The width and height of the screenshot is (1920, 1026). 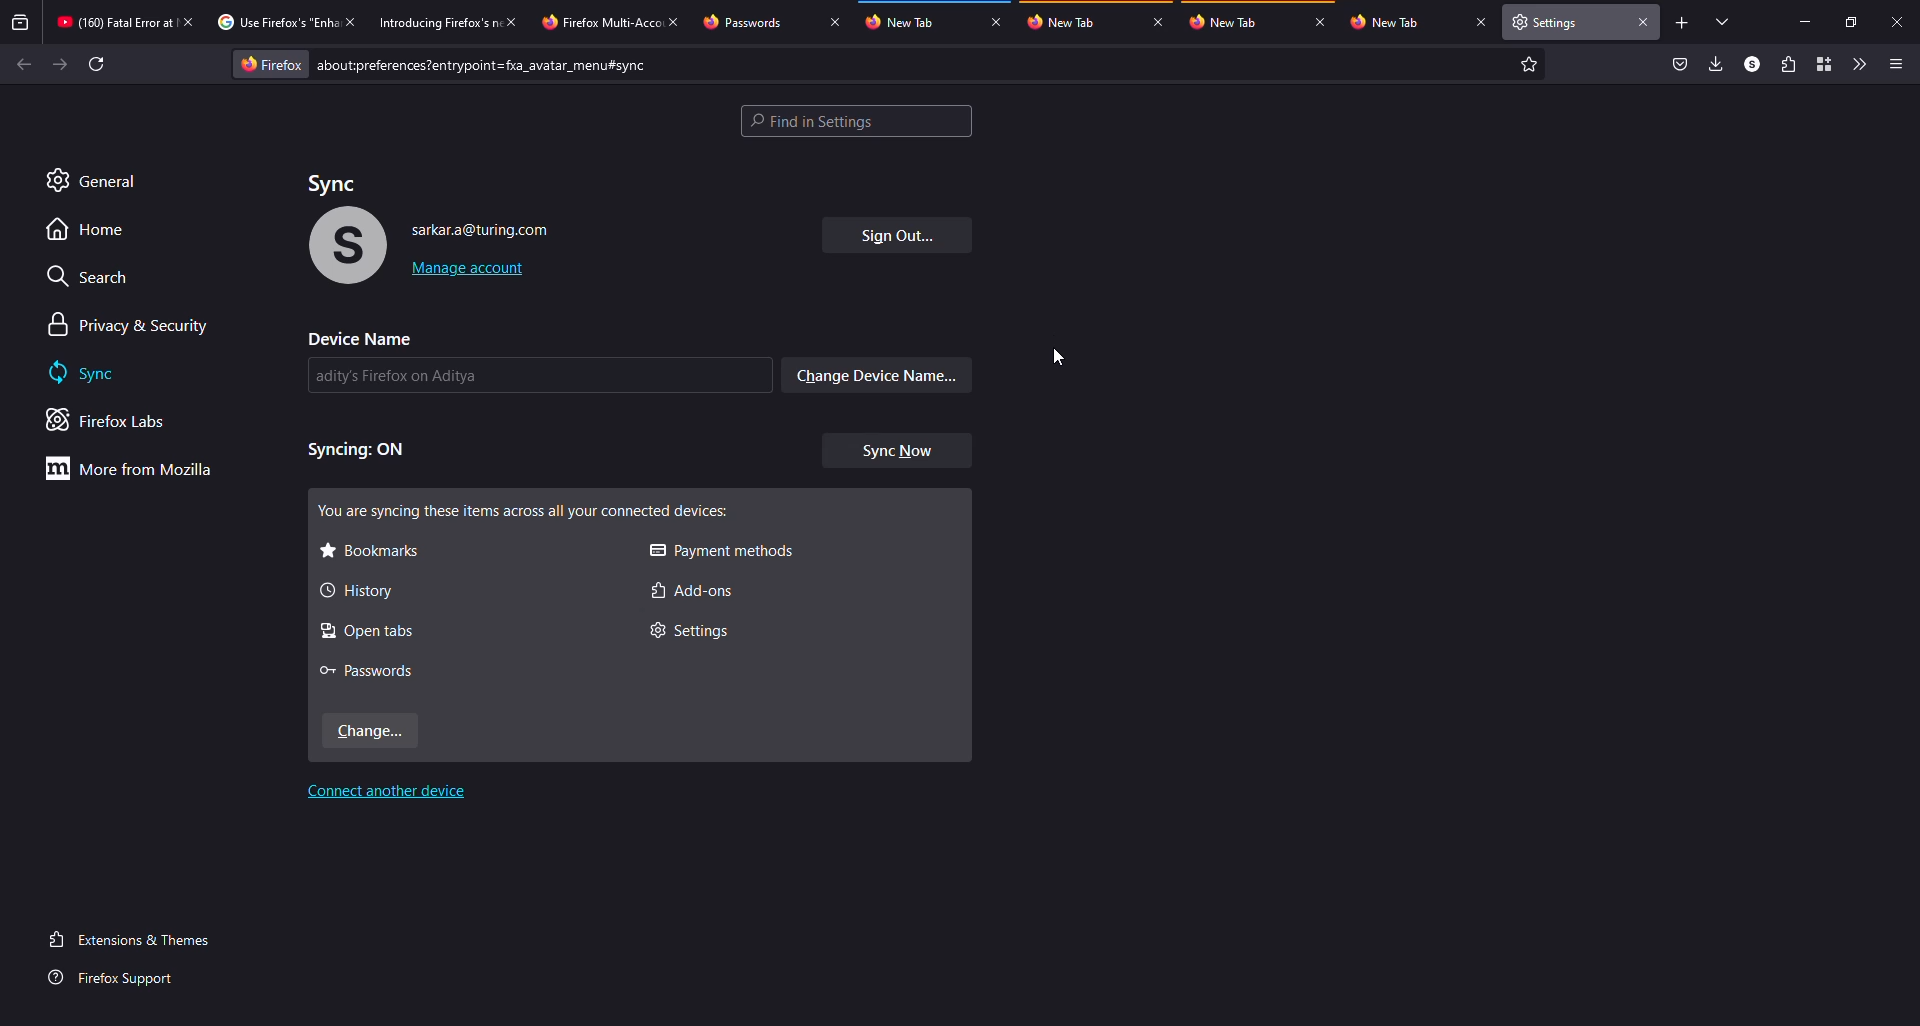 I want to click on name, so click(x=540, y=375).